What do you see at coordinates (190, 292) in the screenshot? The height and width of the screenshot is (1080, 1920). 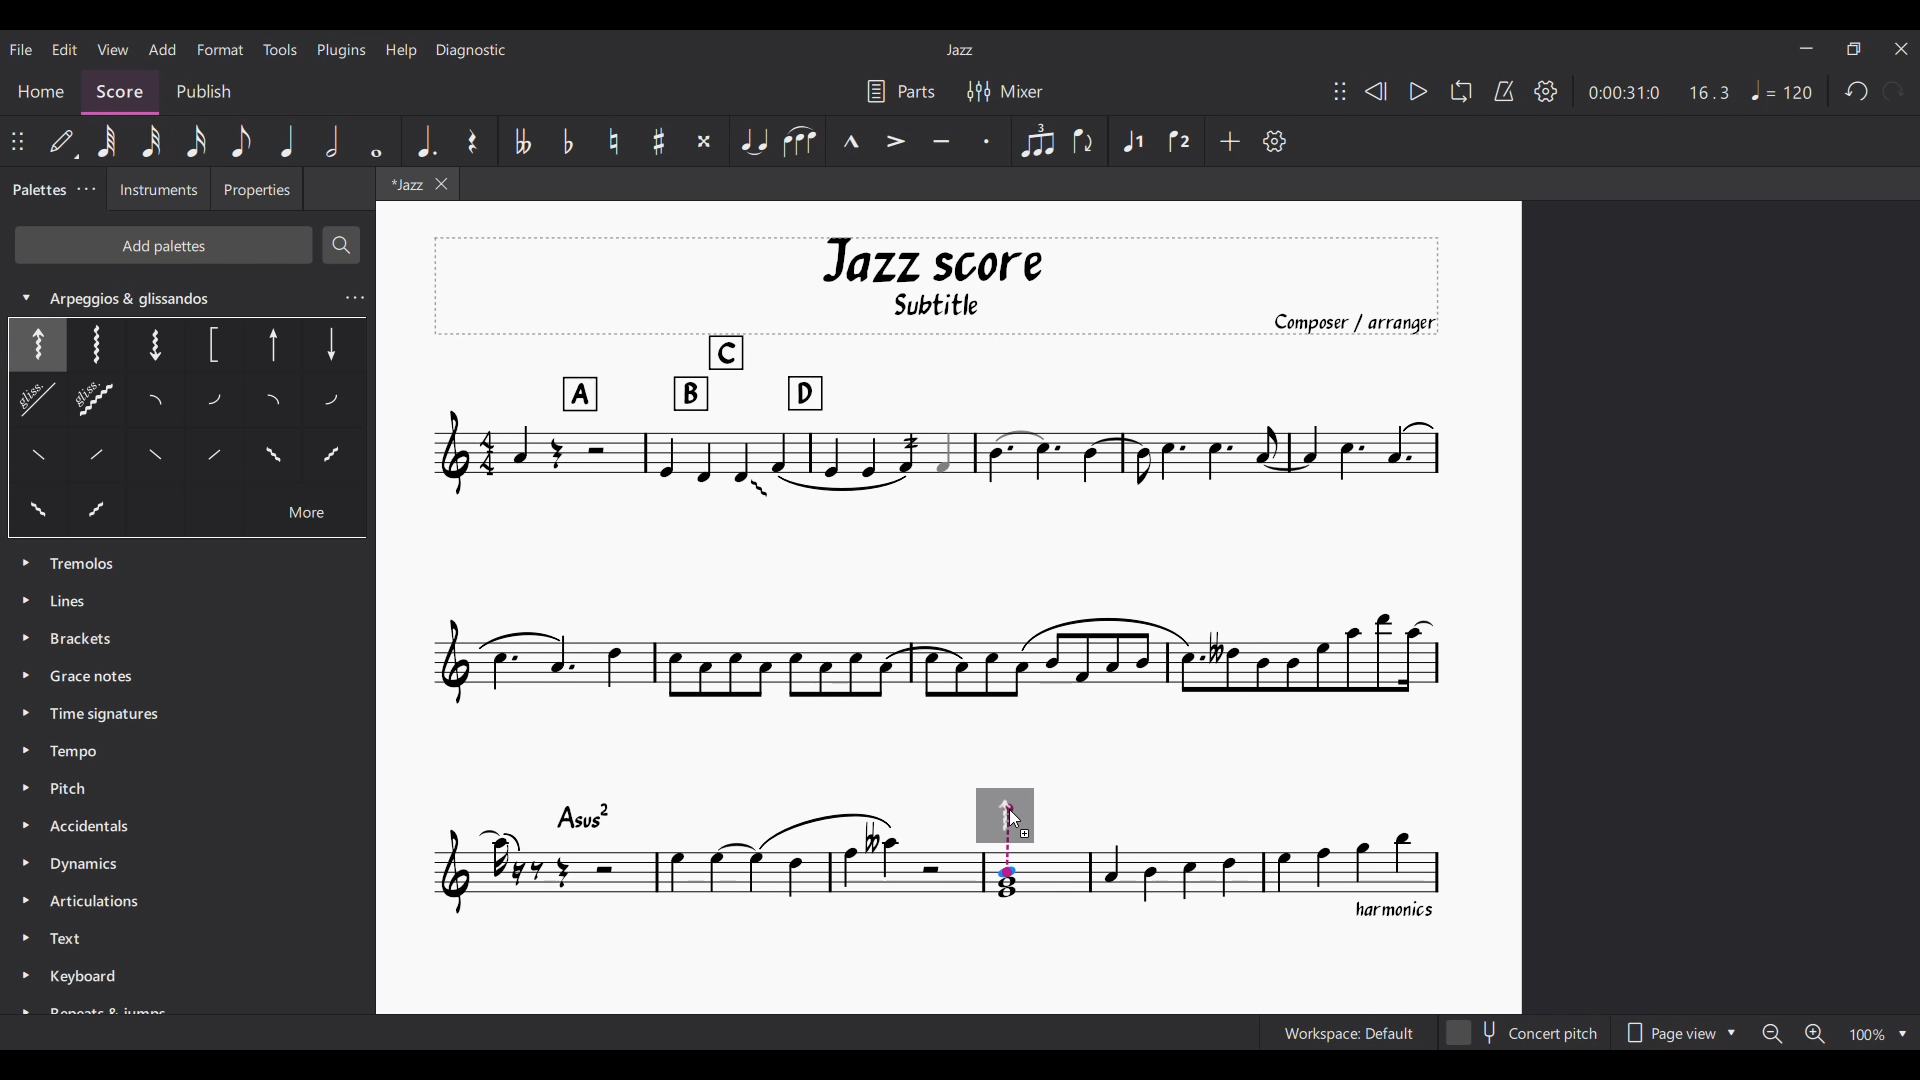 I see `Arpeggios & glissandos` at bounding box center [190, 292].